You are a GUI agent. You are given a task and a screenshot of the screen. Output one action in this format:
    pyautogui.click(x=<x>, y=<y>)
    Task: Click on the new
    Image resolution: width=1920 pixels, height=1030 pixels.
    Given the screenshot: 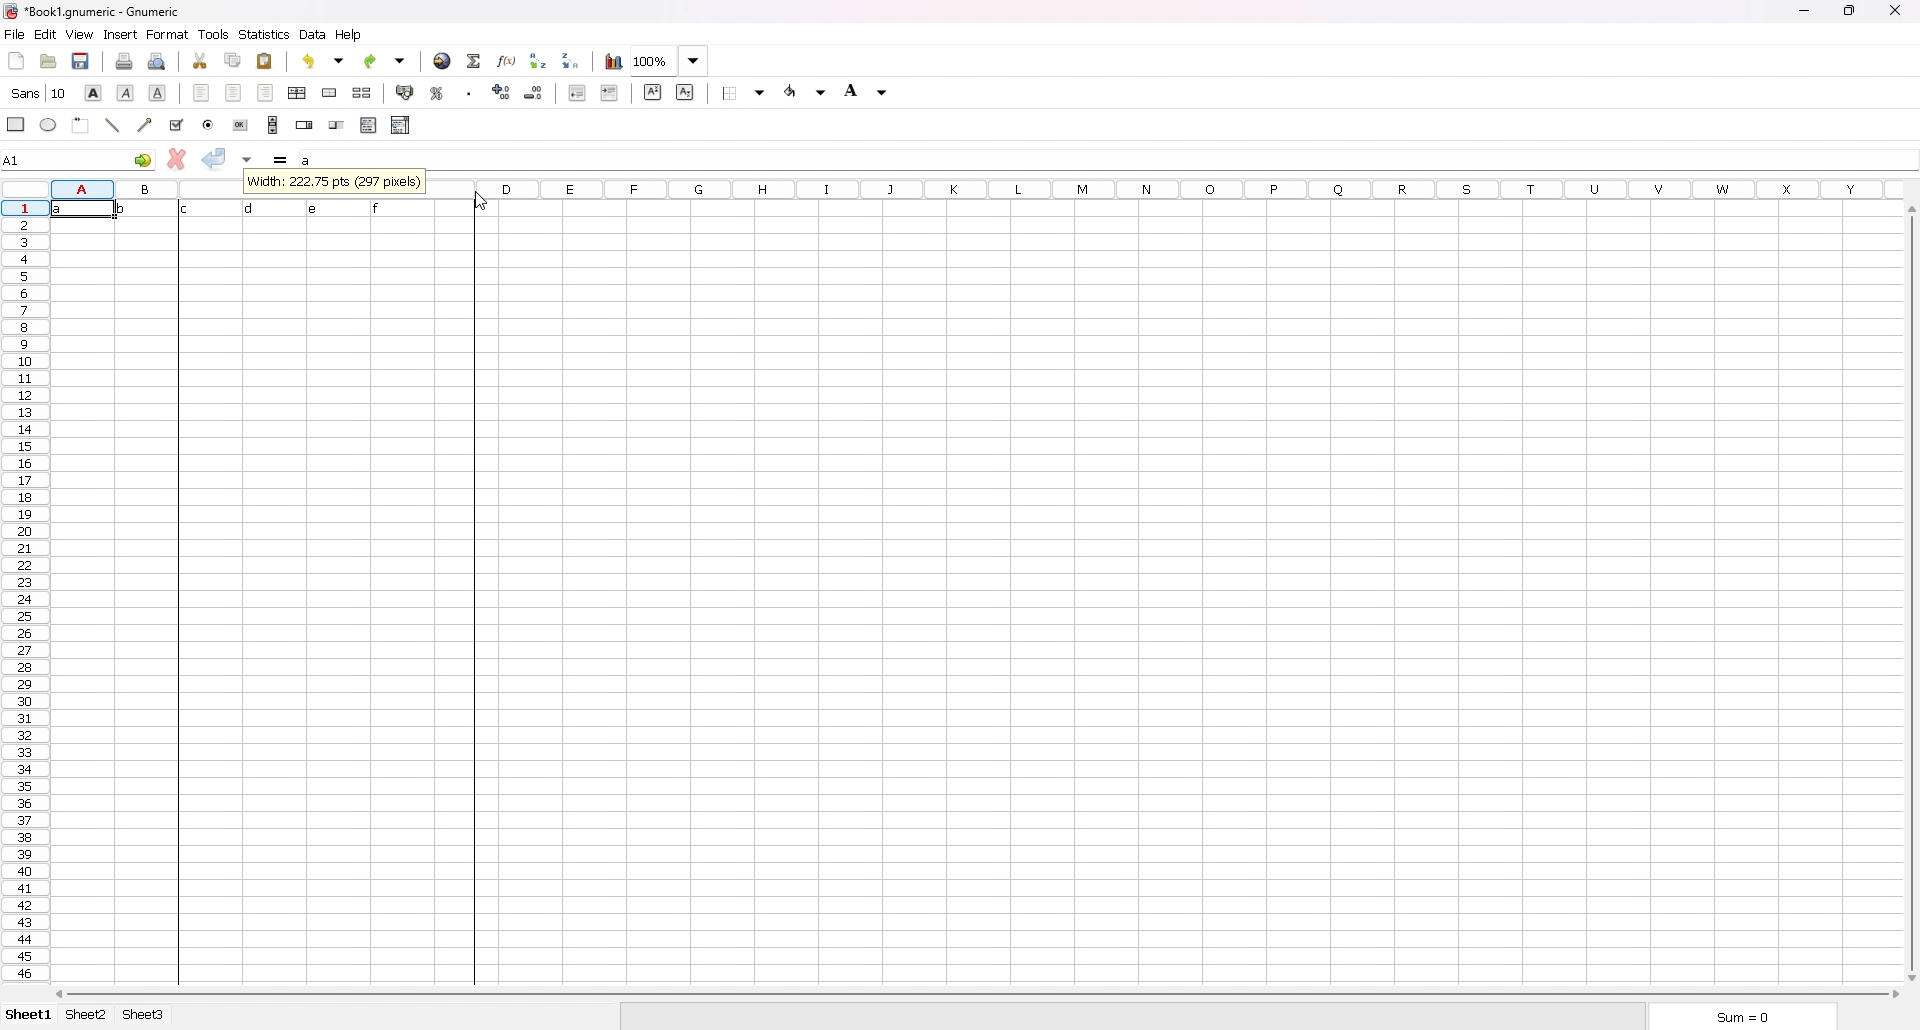 What is the action you would take?
    pyautogui.click(x=16, y=60)
    